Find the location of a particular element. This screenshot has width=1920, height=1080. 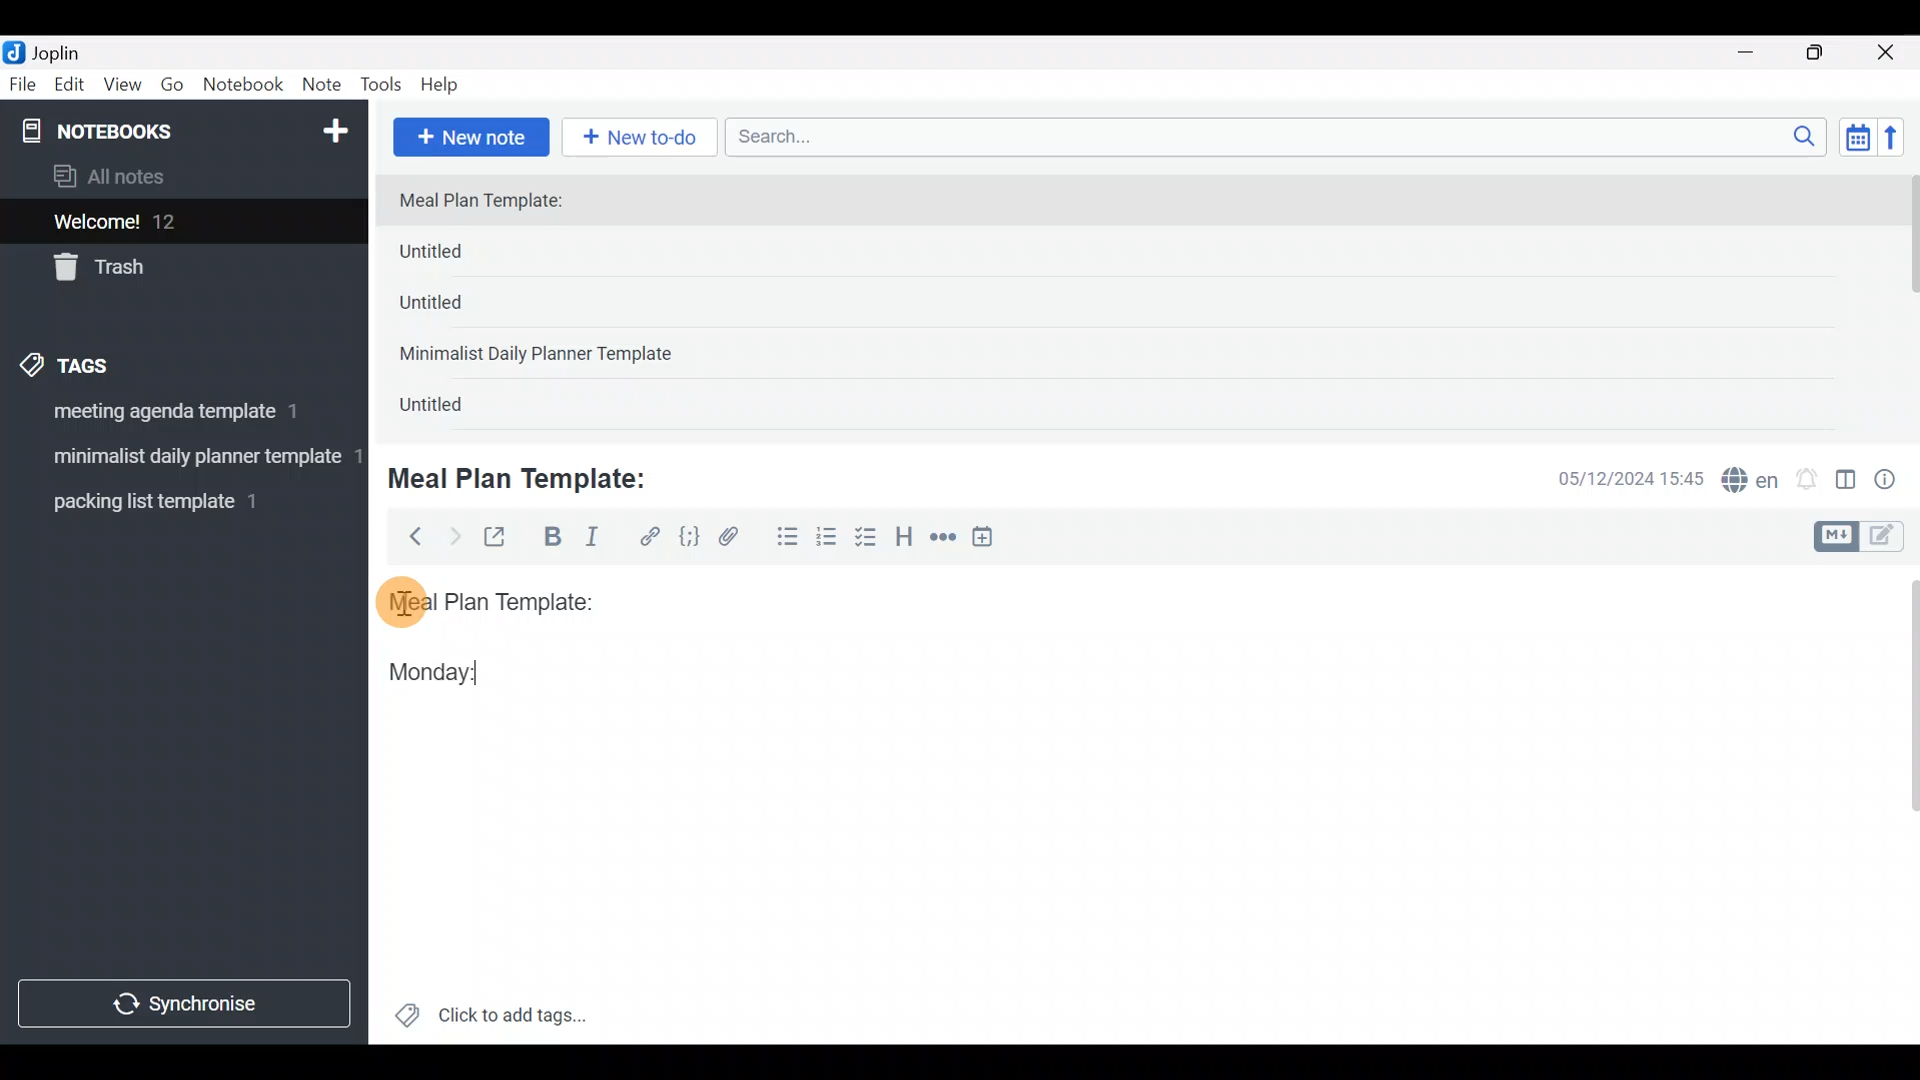

Help is located at coordinates (447, 81).